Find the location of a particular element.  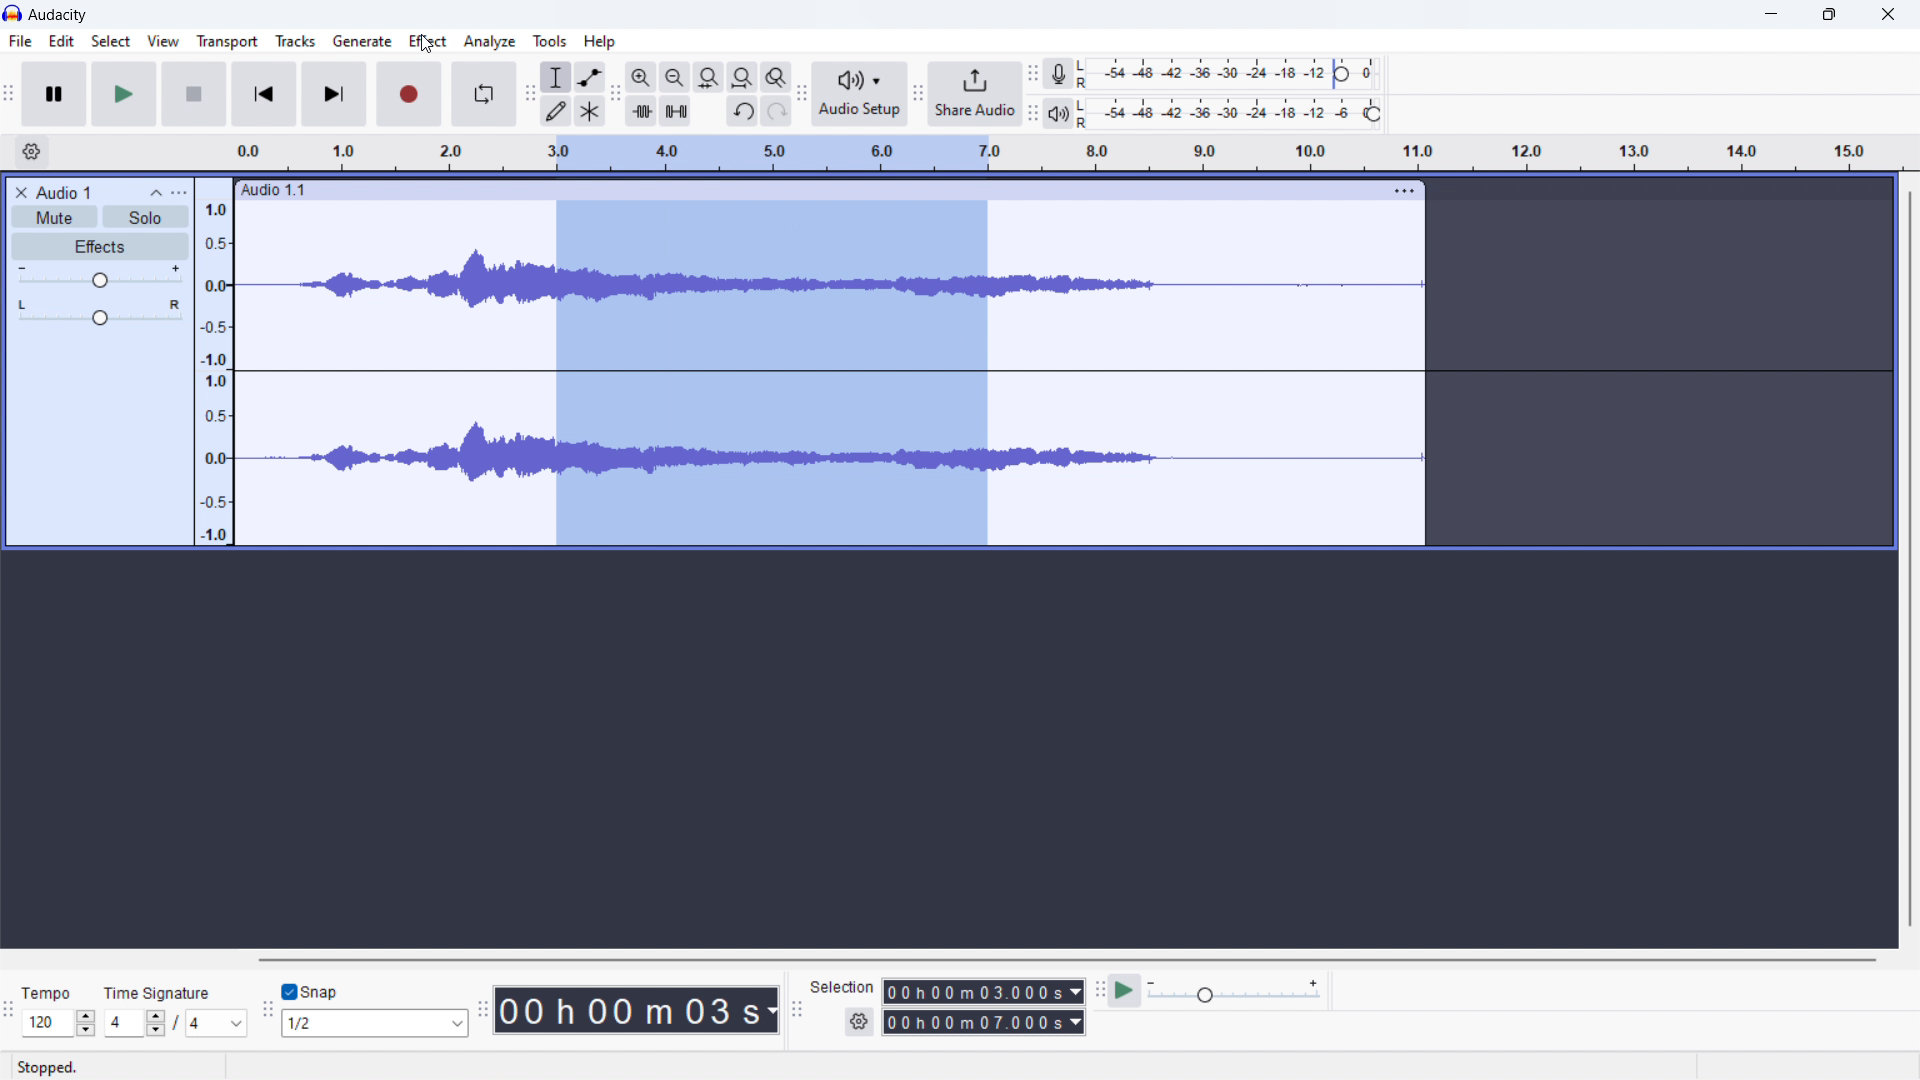

trim audio outside selection is located at coordinates (643, 111).